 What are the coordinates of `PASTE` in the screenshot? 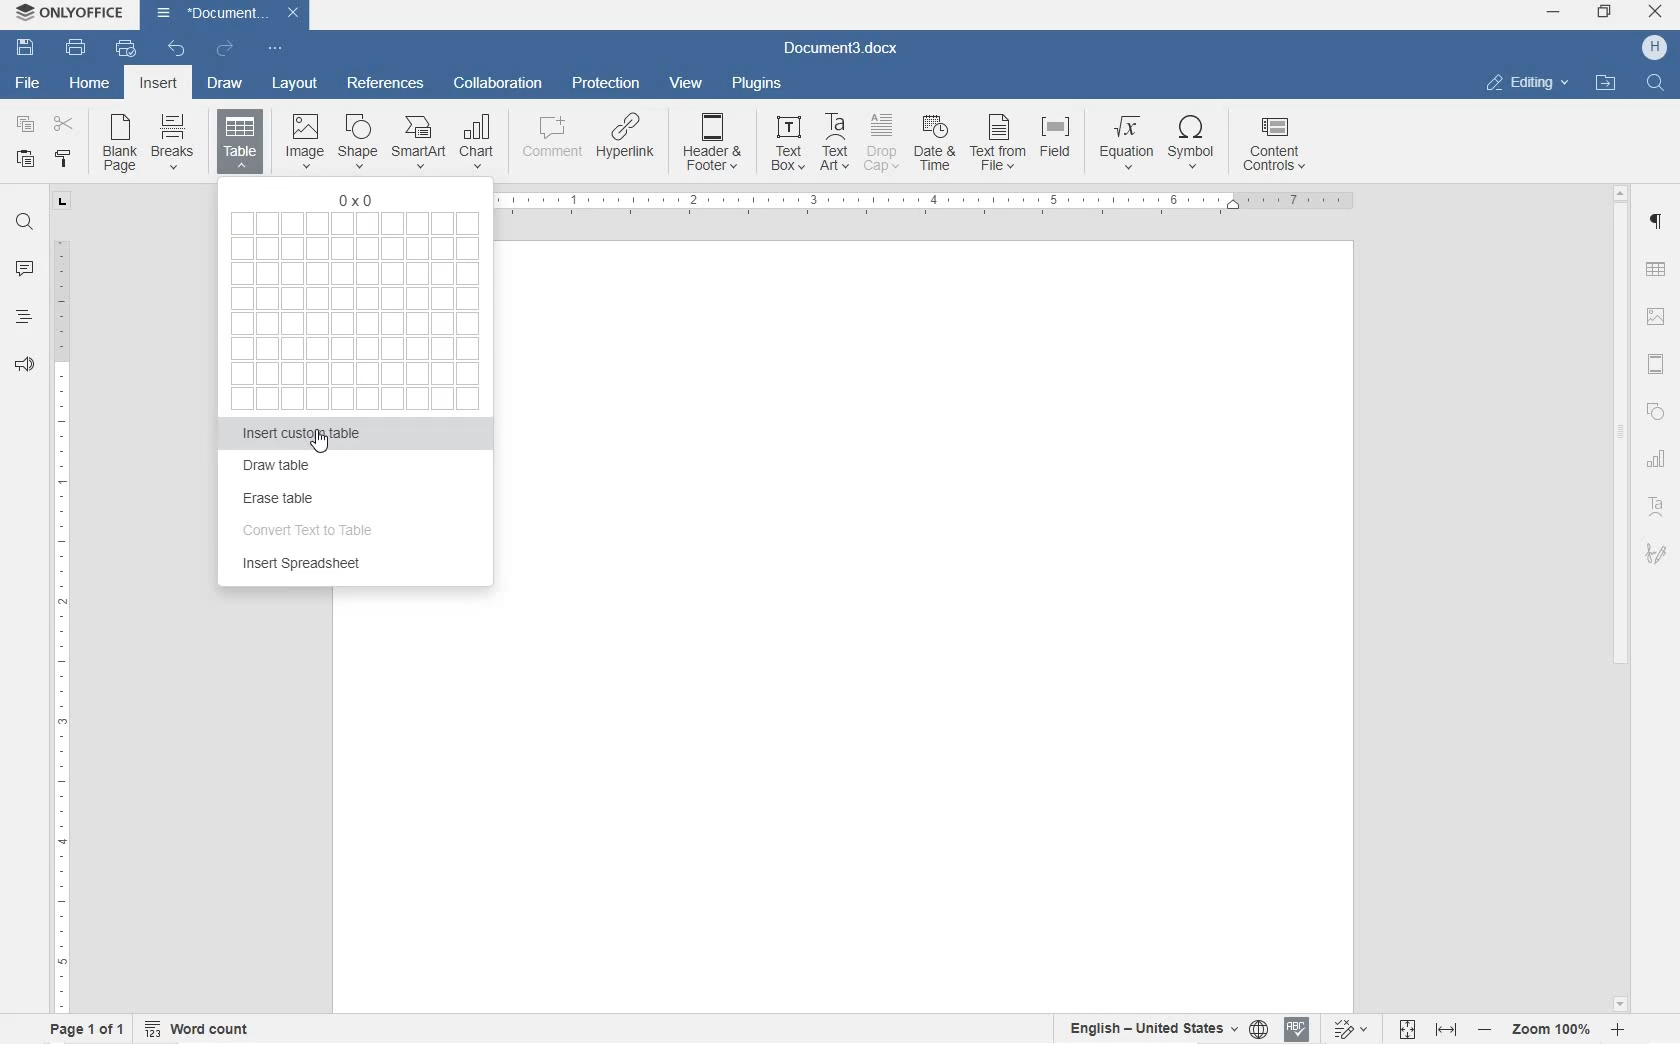 It's located at (30, 160).